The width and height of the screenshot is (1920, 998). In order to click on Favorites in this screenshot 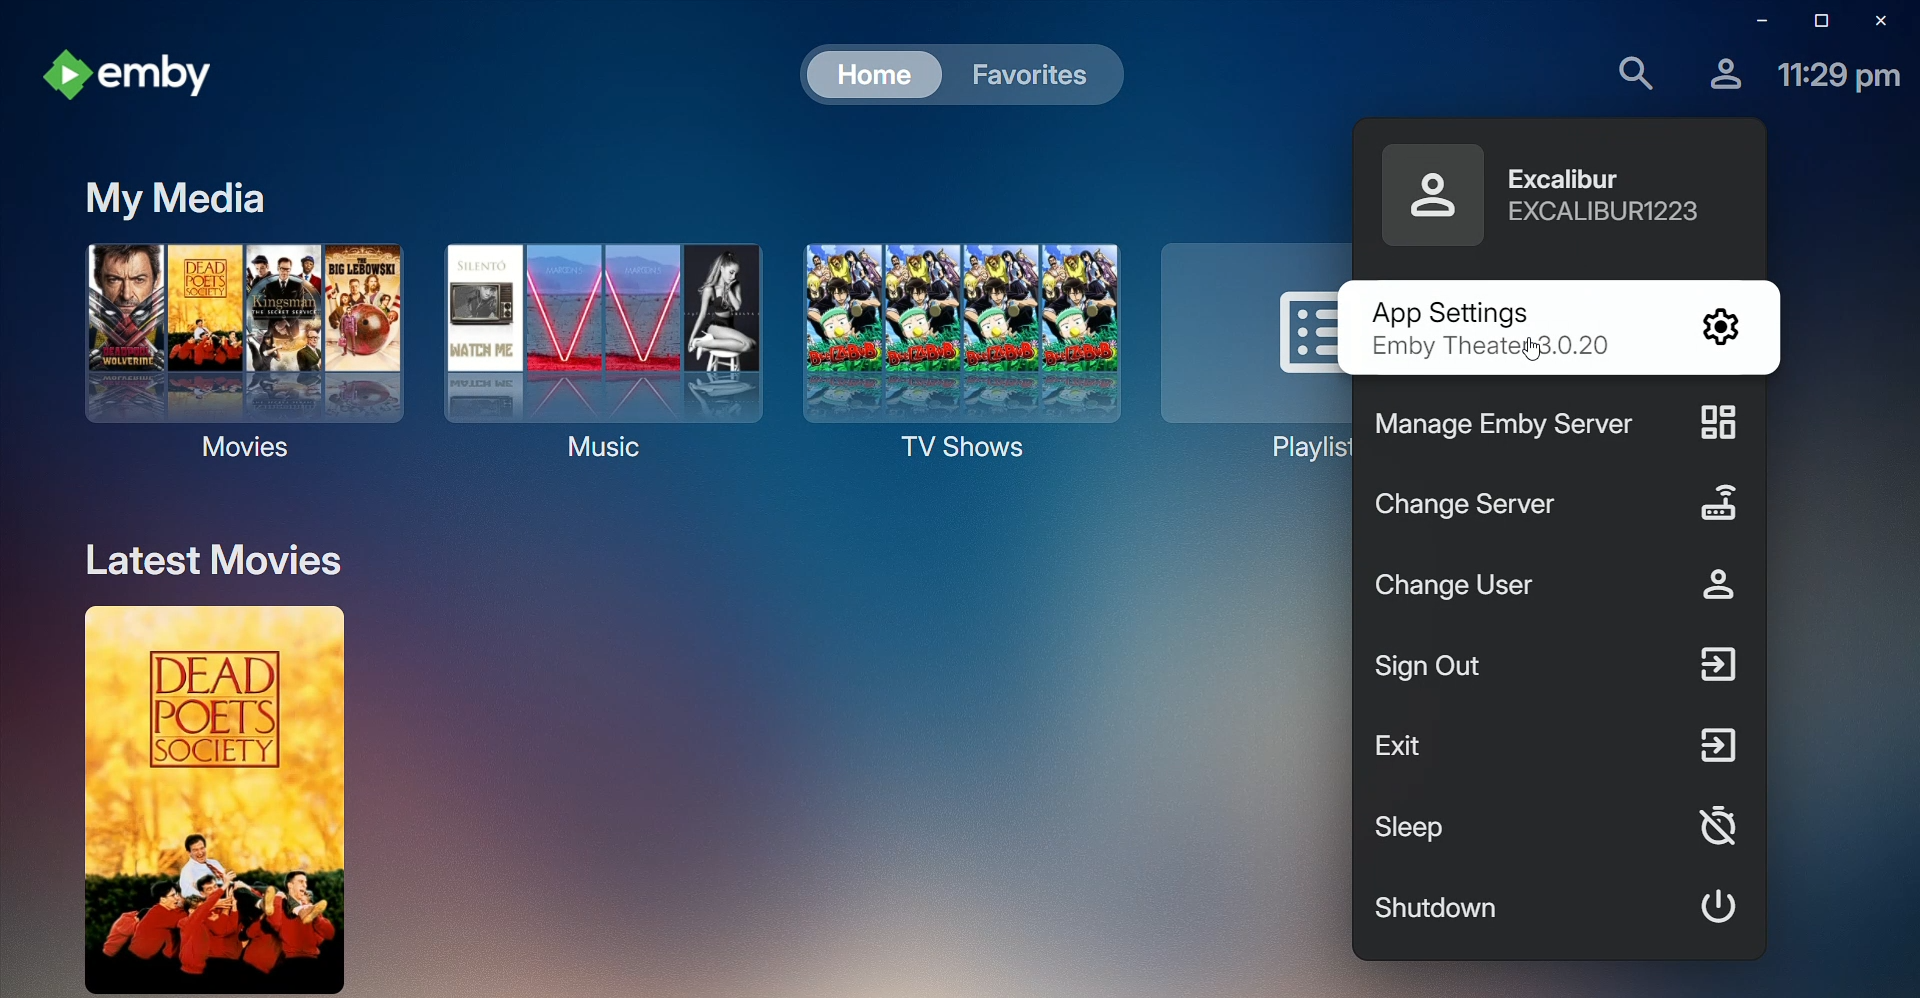, I will do `click(1026, 74)`.